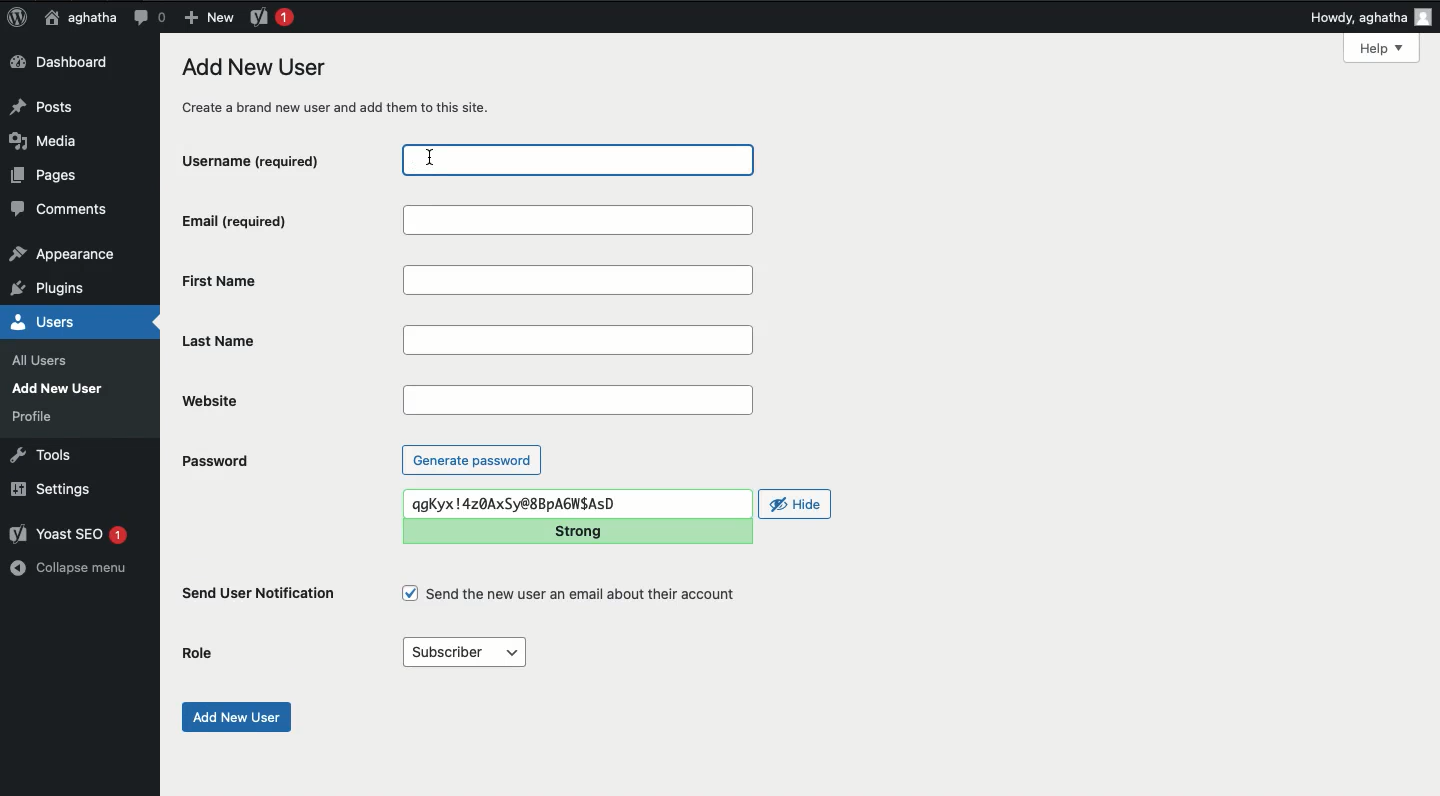 This screenshot has height=796, width=1440. I want to click on Posts, so click(47, 105).